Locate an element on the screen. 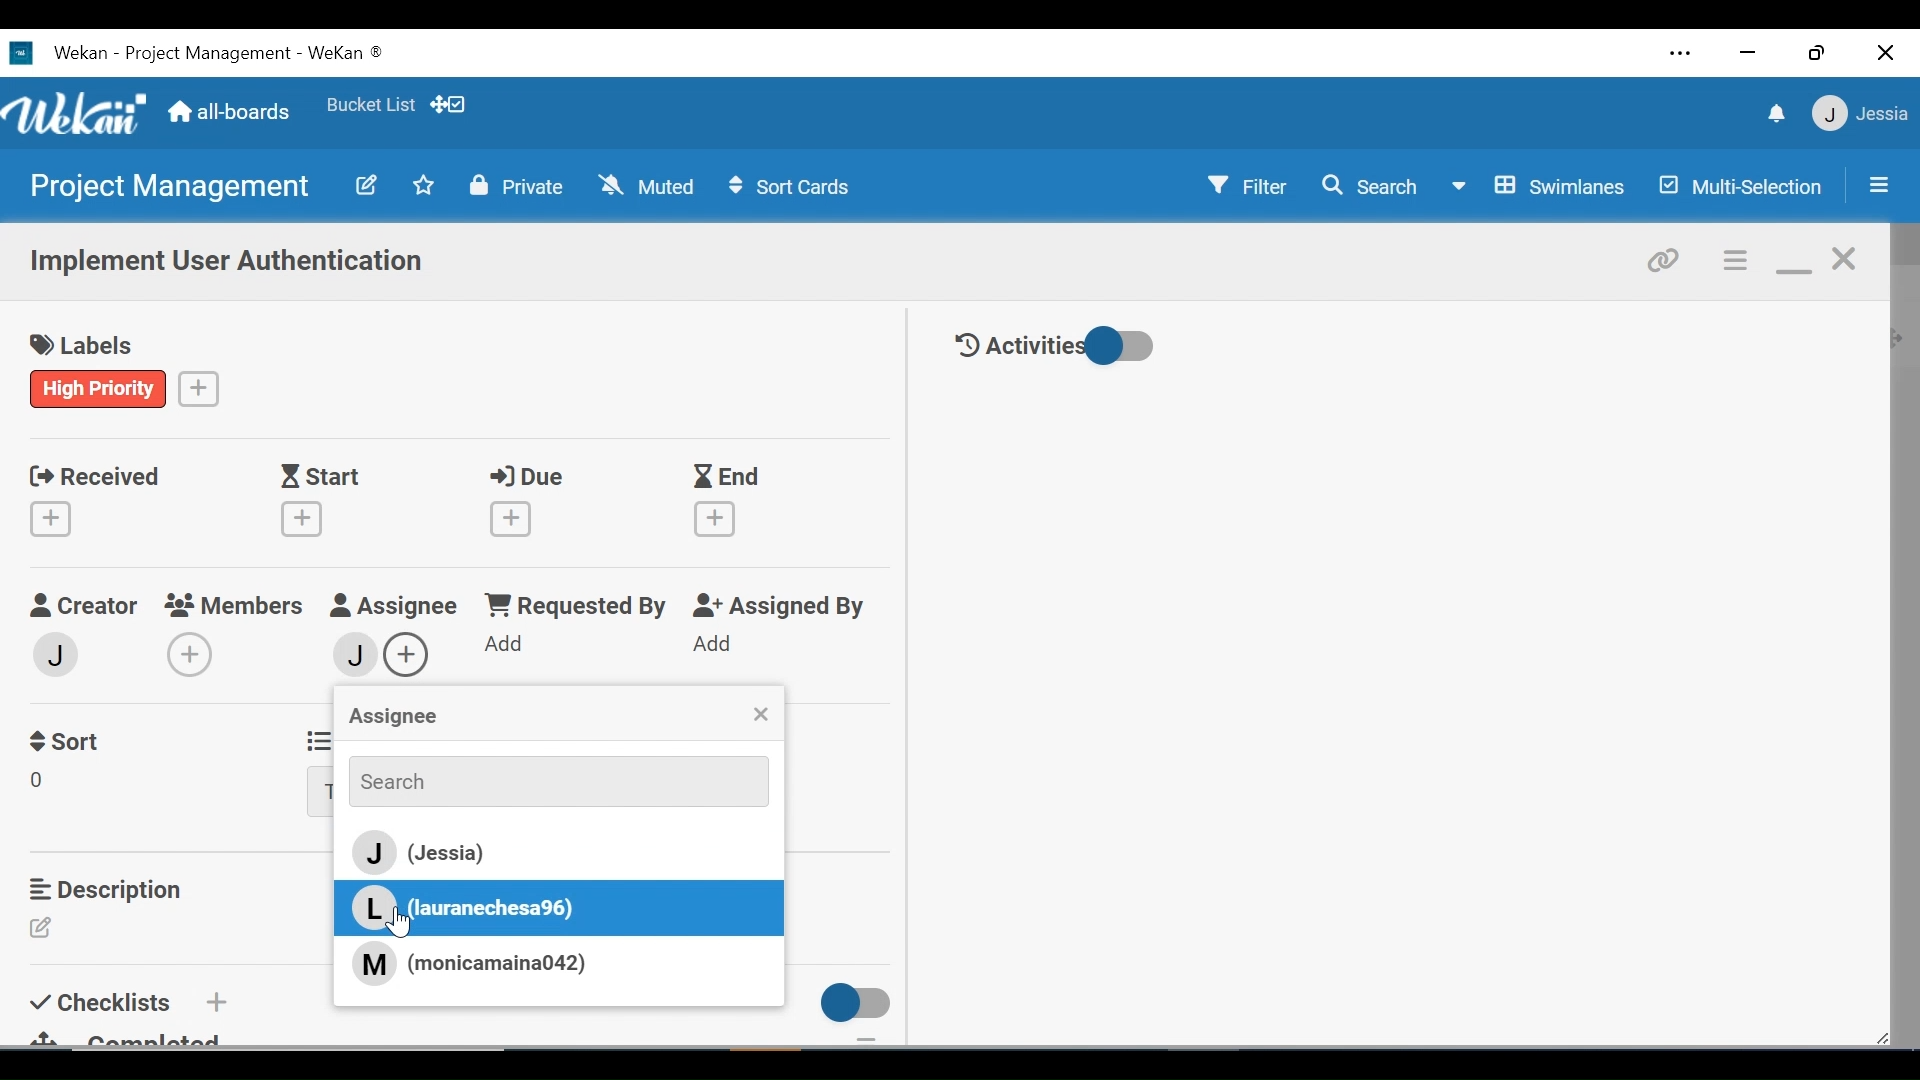  Create Start Date is located at coordinates (302, 519).